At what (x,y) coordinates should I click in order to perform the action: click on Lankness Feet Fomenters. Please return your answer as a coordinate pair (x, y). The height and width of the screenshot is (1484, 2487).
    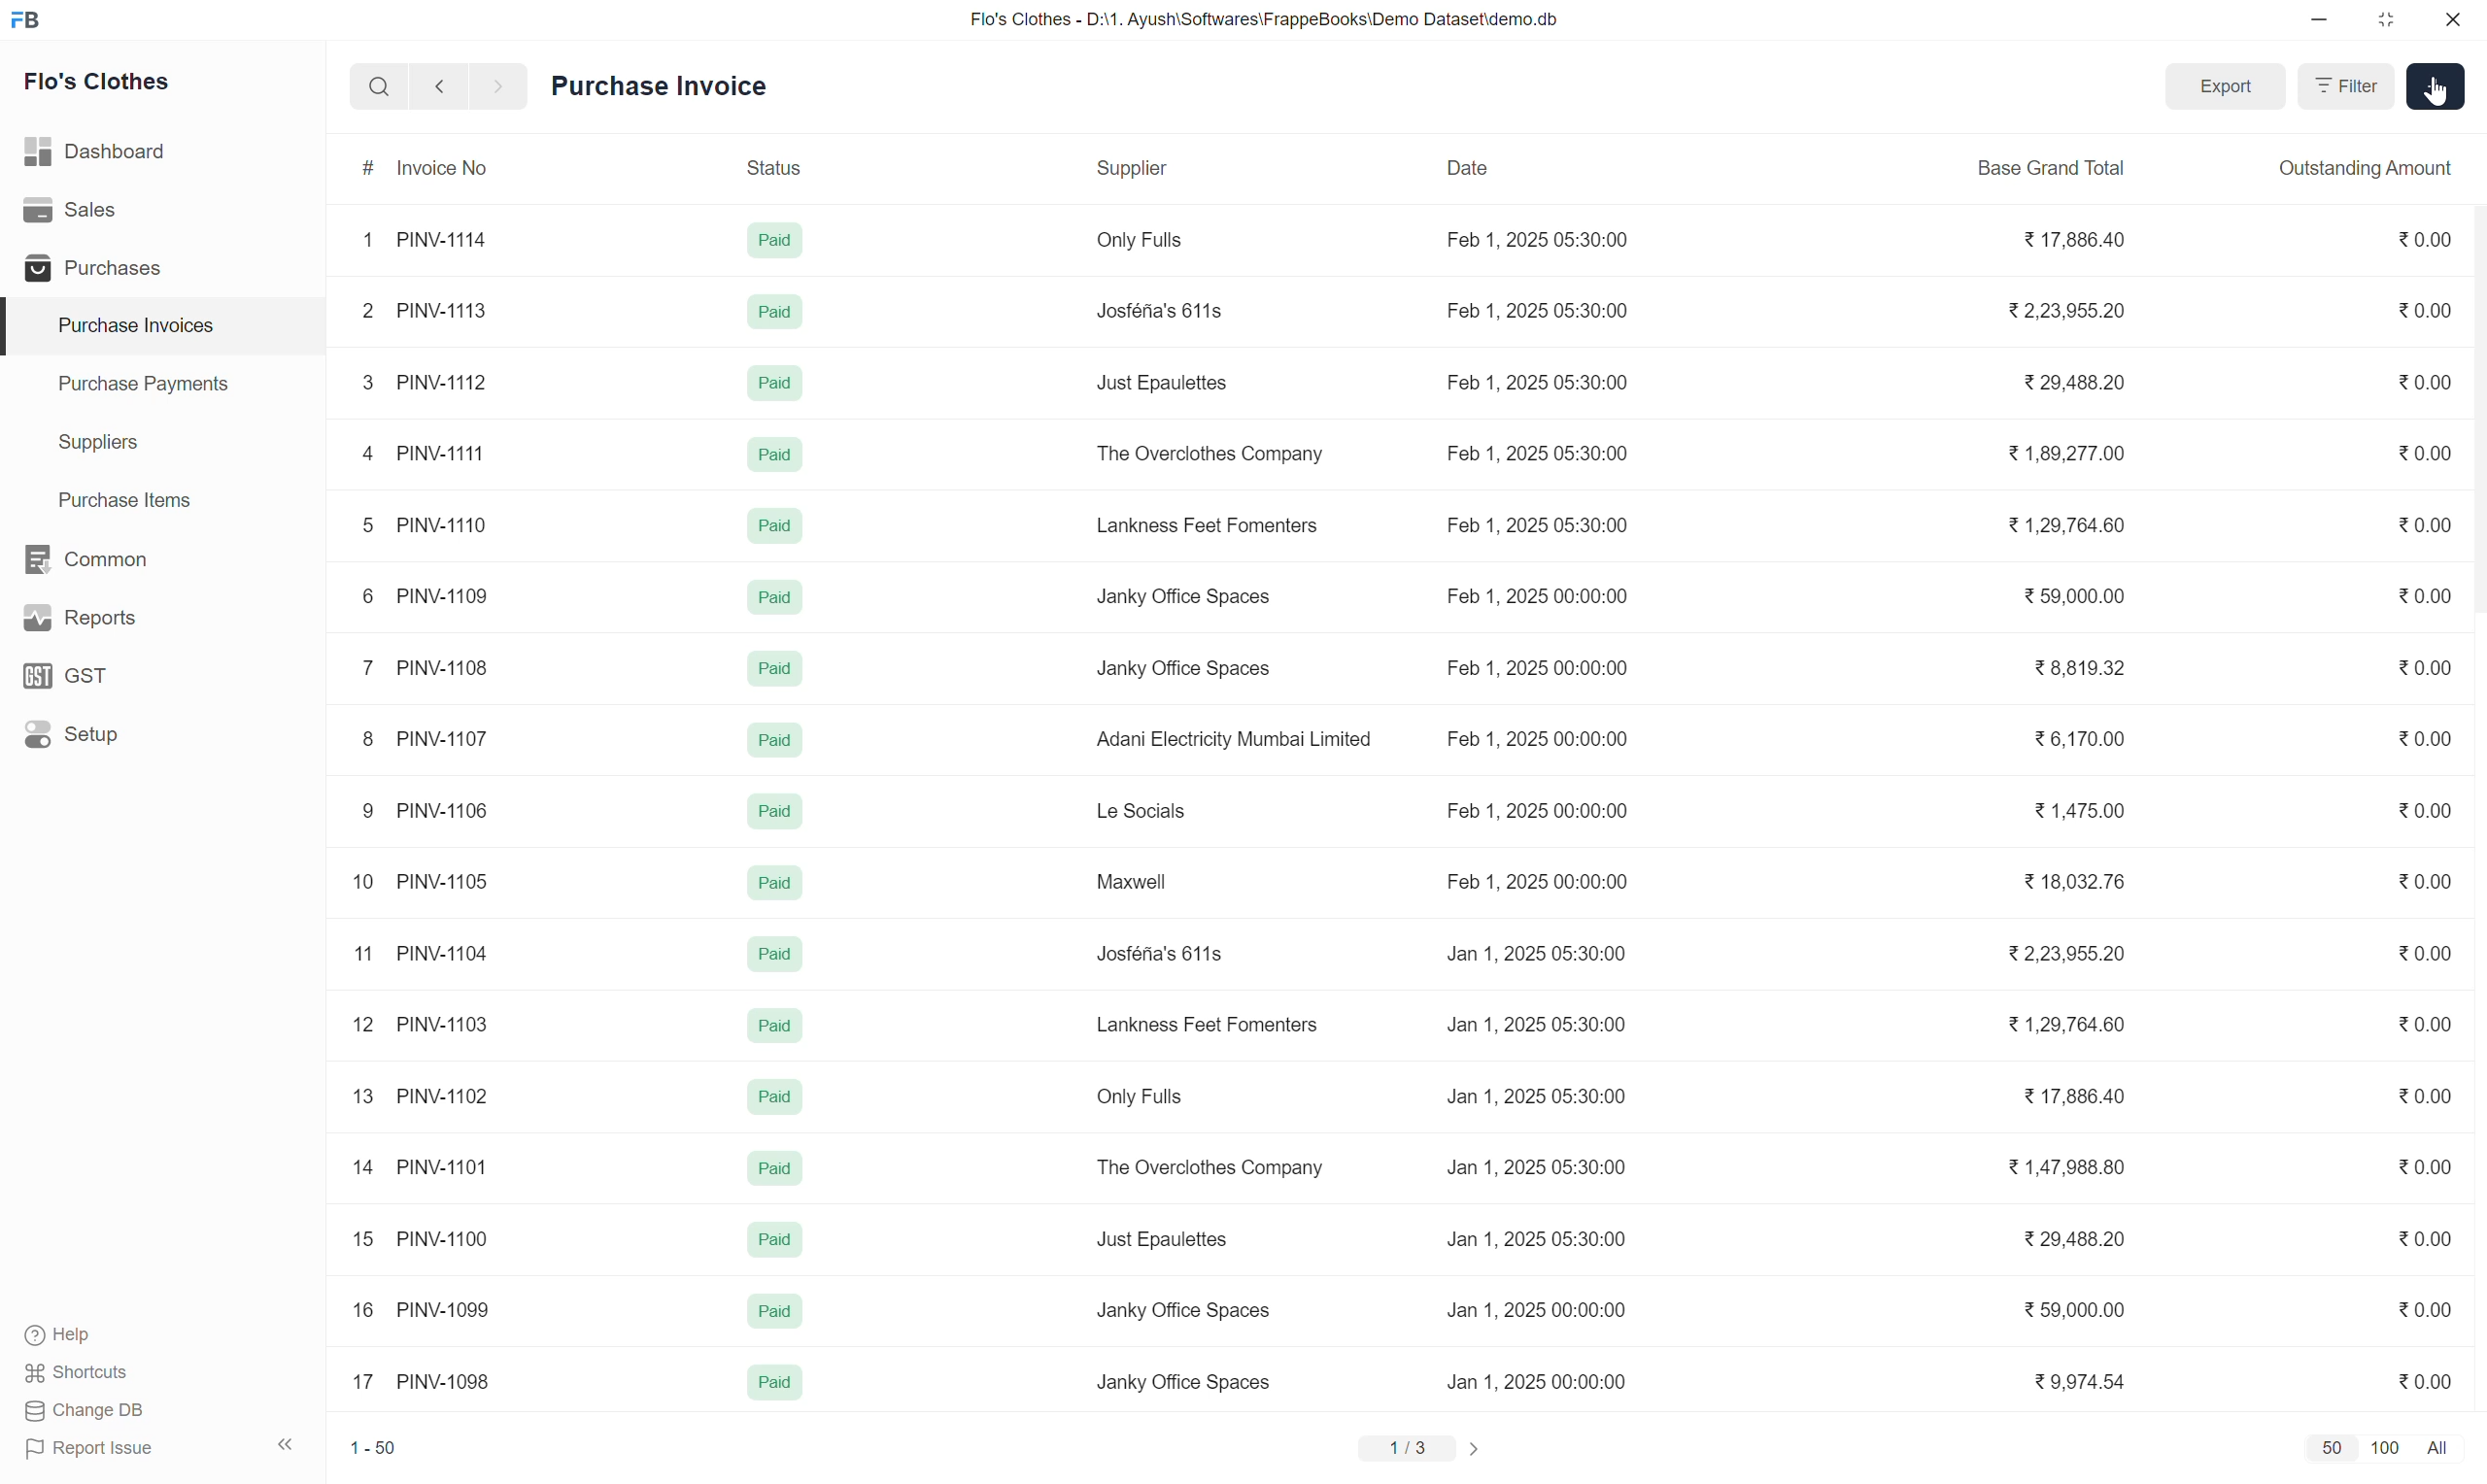
    Looking at the image, I should click on (1209, 1024).